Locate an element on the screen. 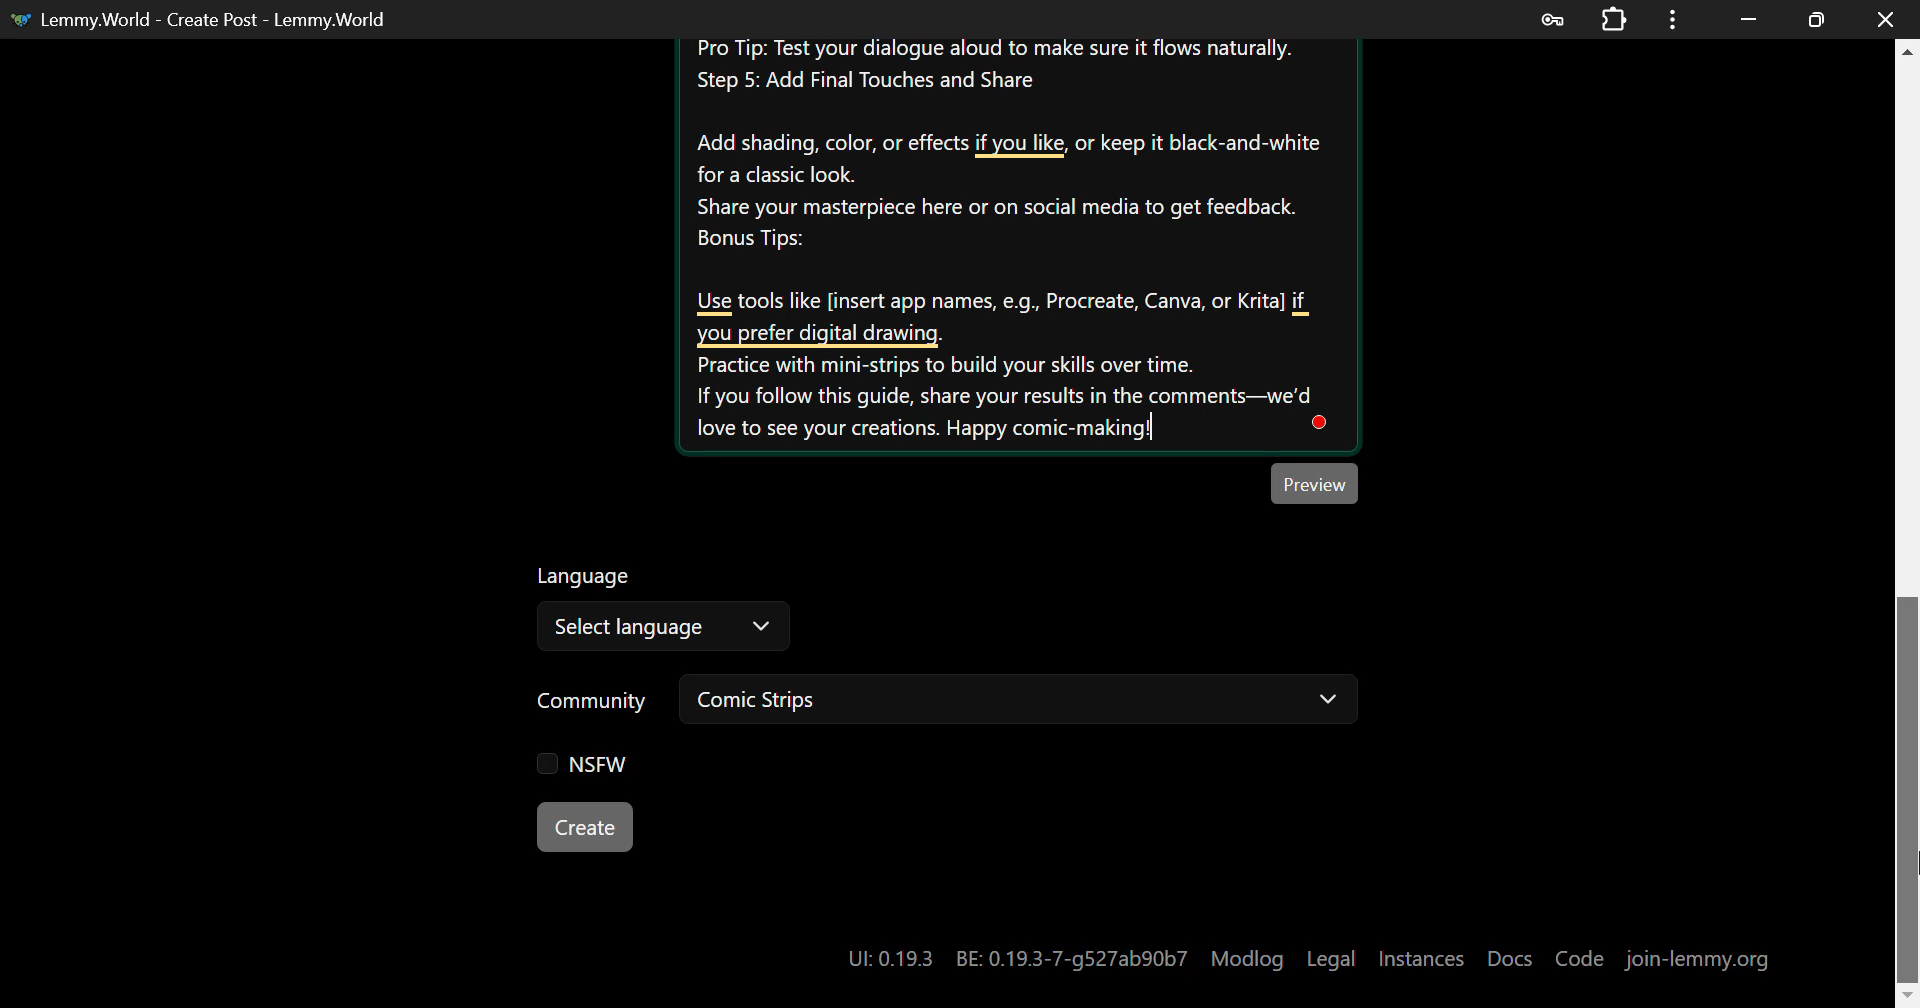 This screenshot has height=1008, width=1920. Preview is located at coordinates (1315, 483).